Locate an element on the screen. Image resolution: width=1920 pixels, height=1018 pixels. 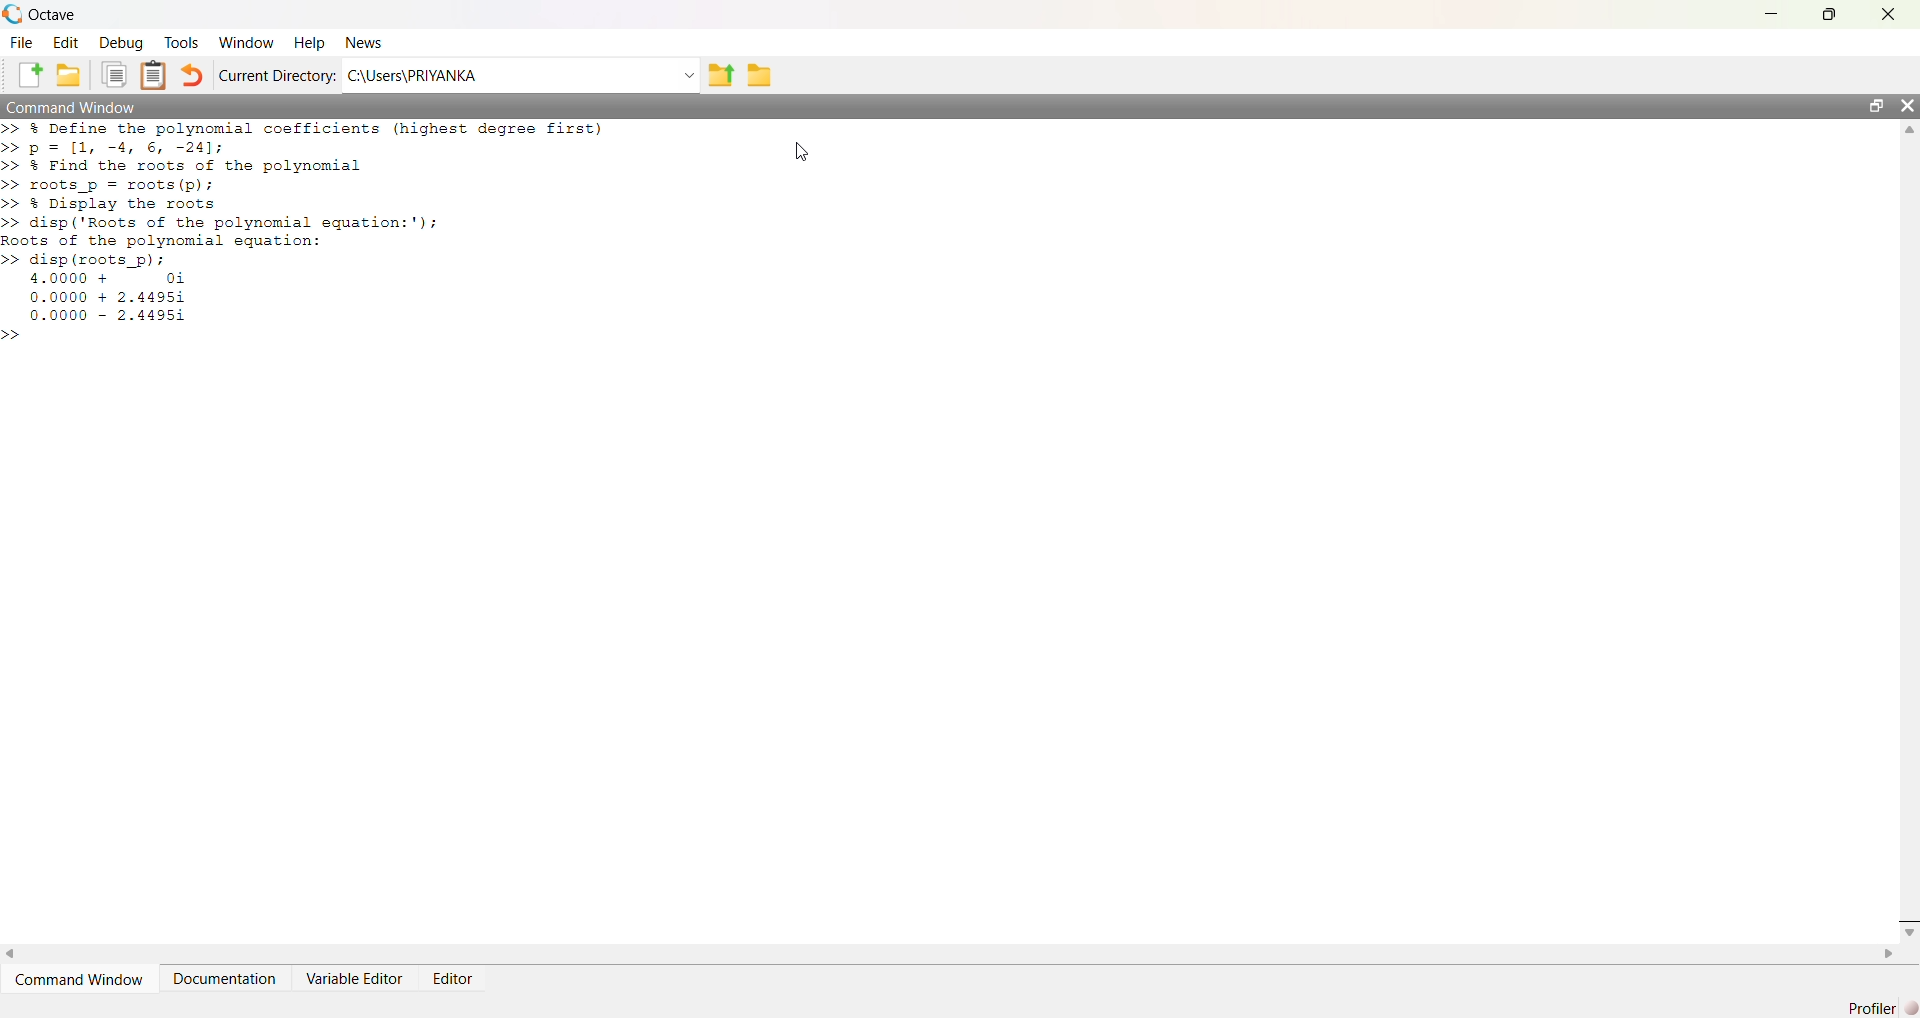
Variable Editor is located at coordinates (353, 978).